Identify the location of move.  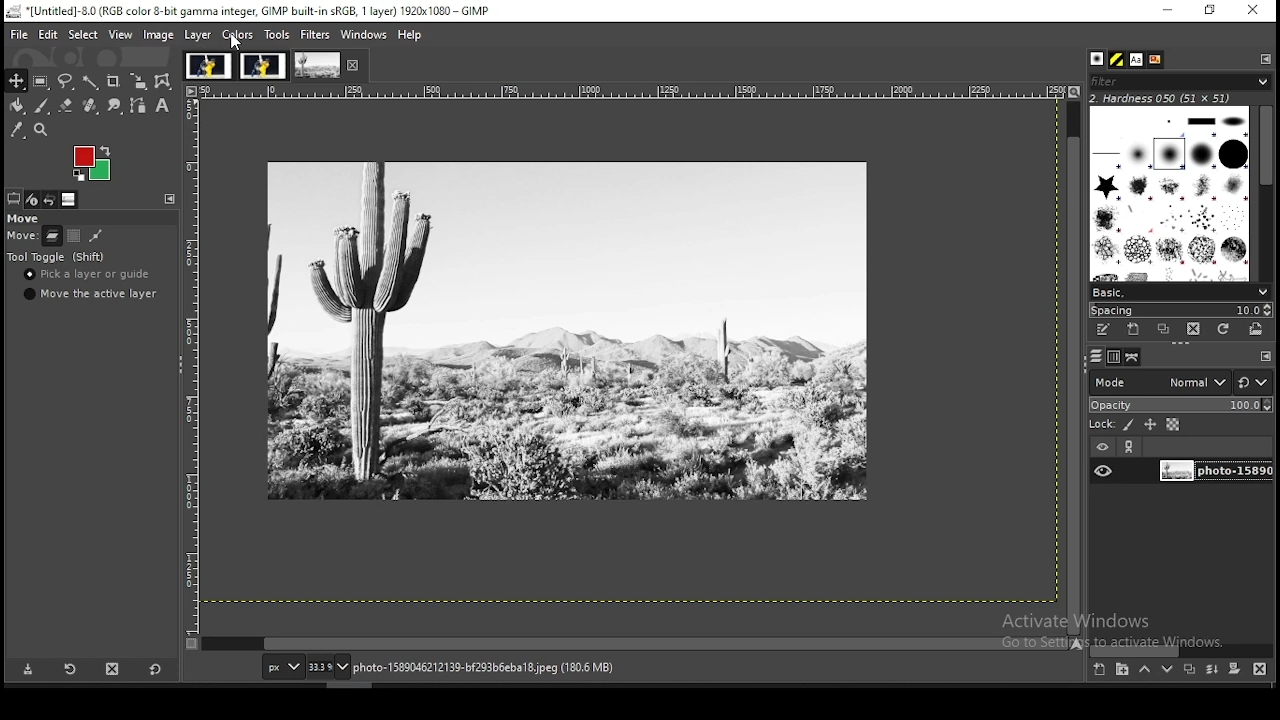
(22, 218).